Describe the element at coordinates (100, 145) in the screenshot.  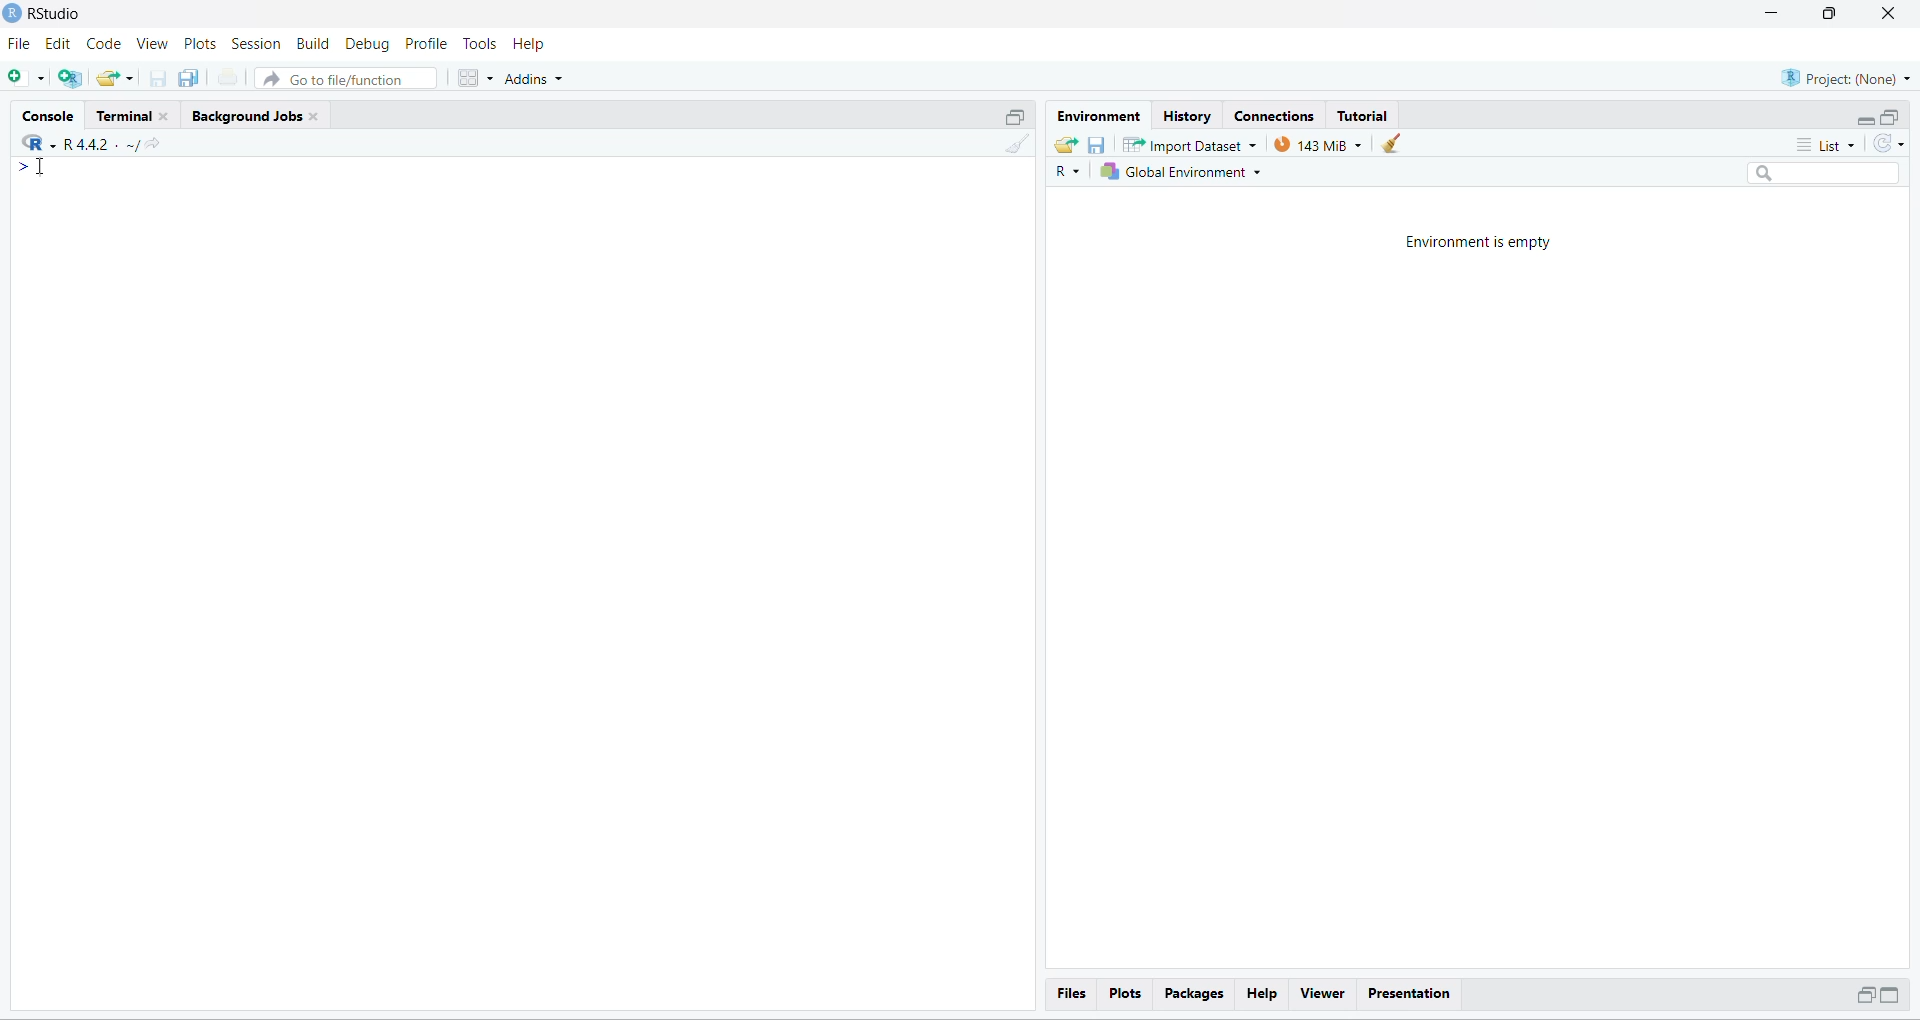
I see `R 4.4.2 ~/` at that location.